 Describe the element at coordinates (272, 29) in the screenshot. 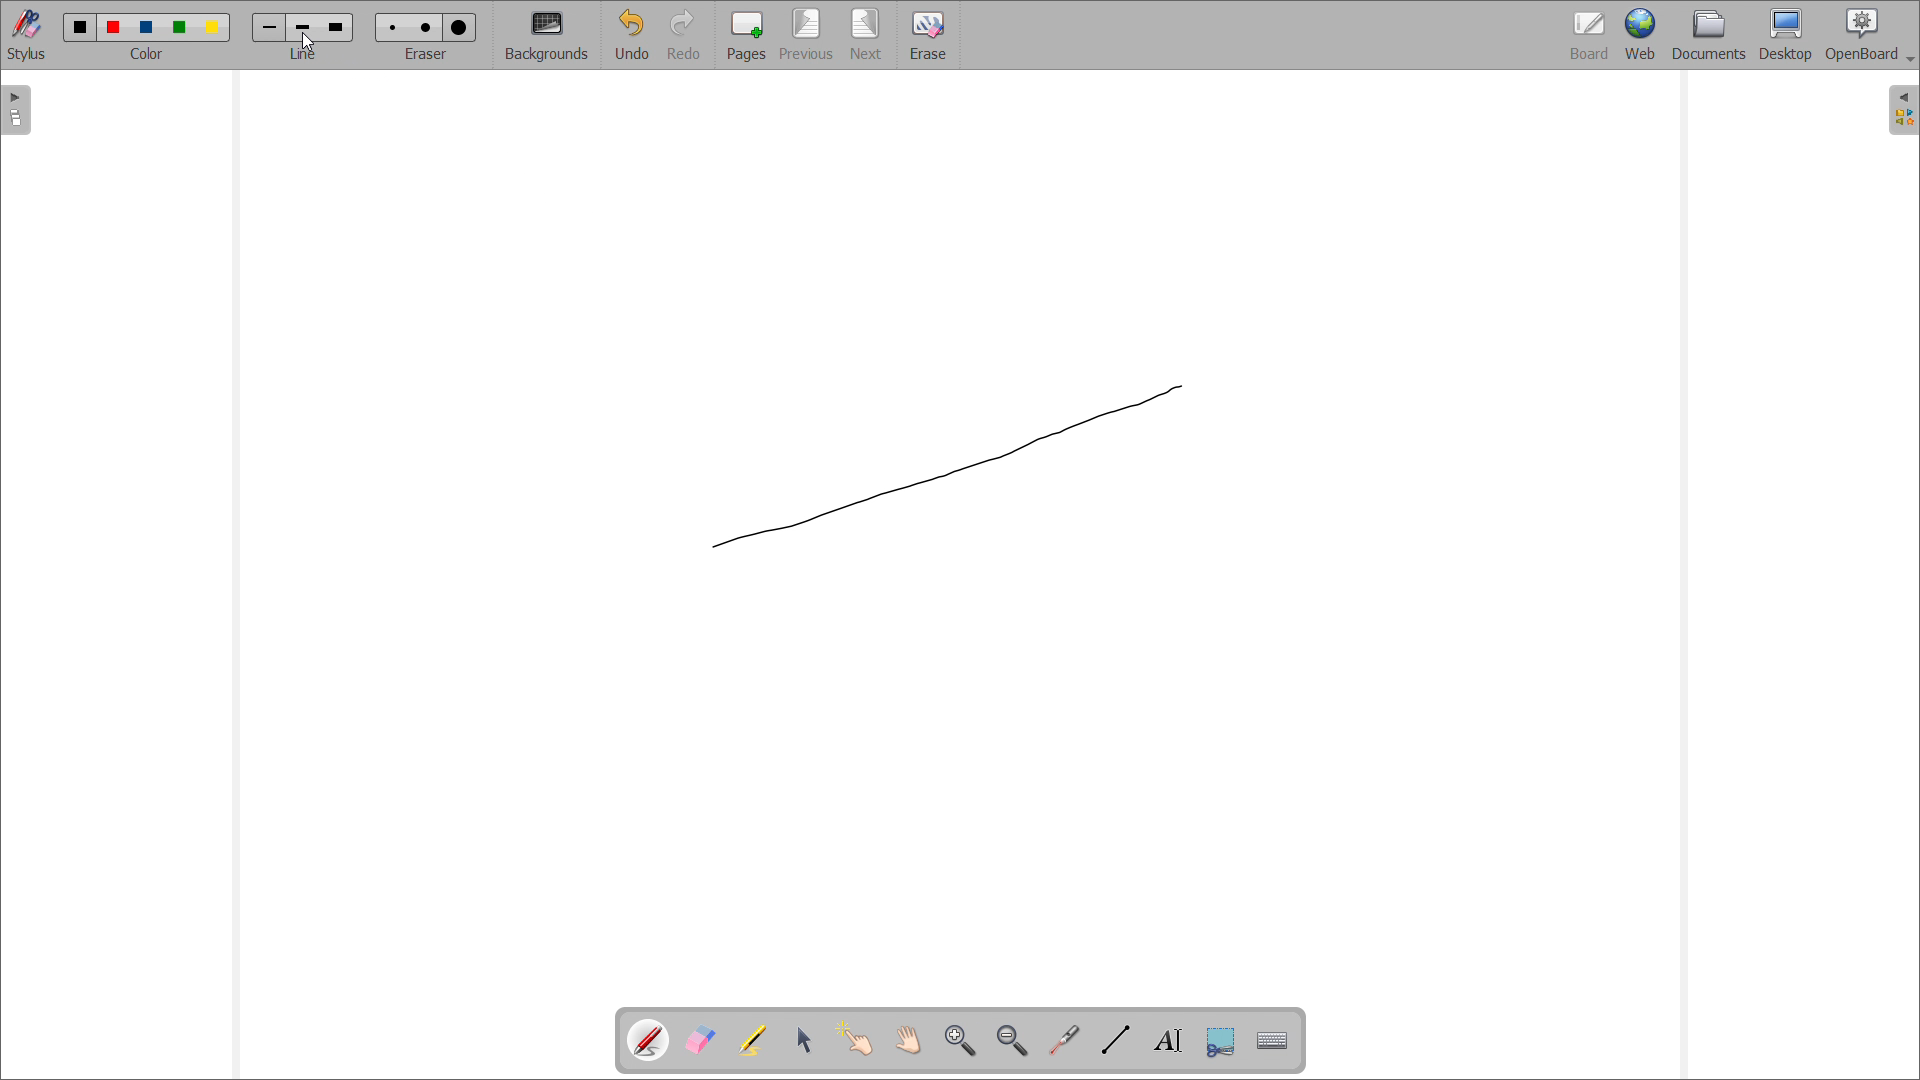

I see `line width size` at that location.